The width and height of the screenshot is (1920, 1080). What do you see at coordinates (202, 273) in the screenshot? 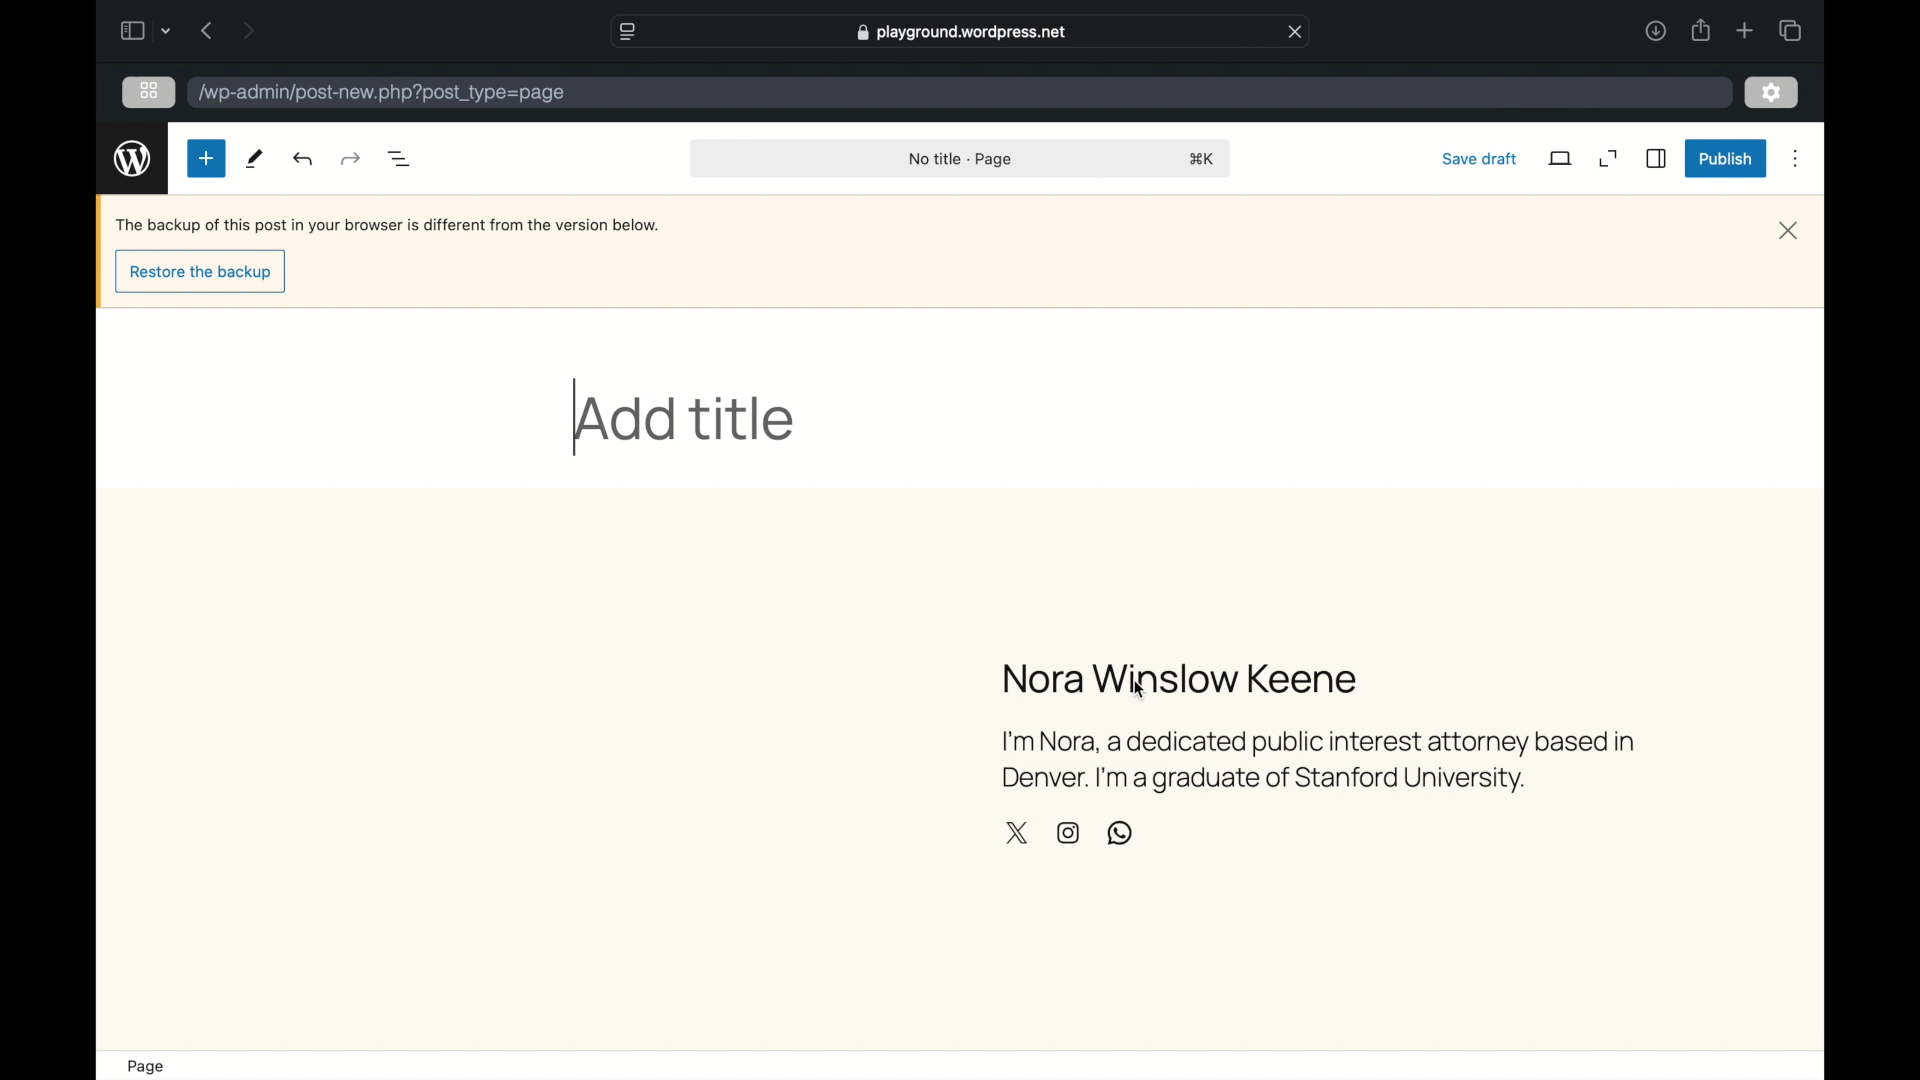
I see `restore the backup` at bounding box center [202, 273].